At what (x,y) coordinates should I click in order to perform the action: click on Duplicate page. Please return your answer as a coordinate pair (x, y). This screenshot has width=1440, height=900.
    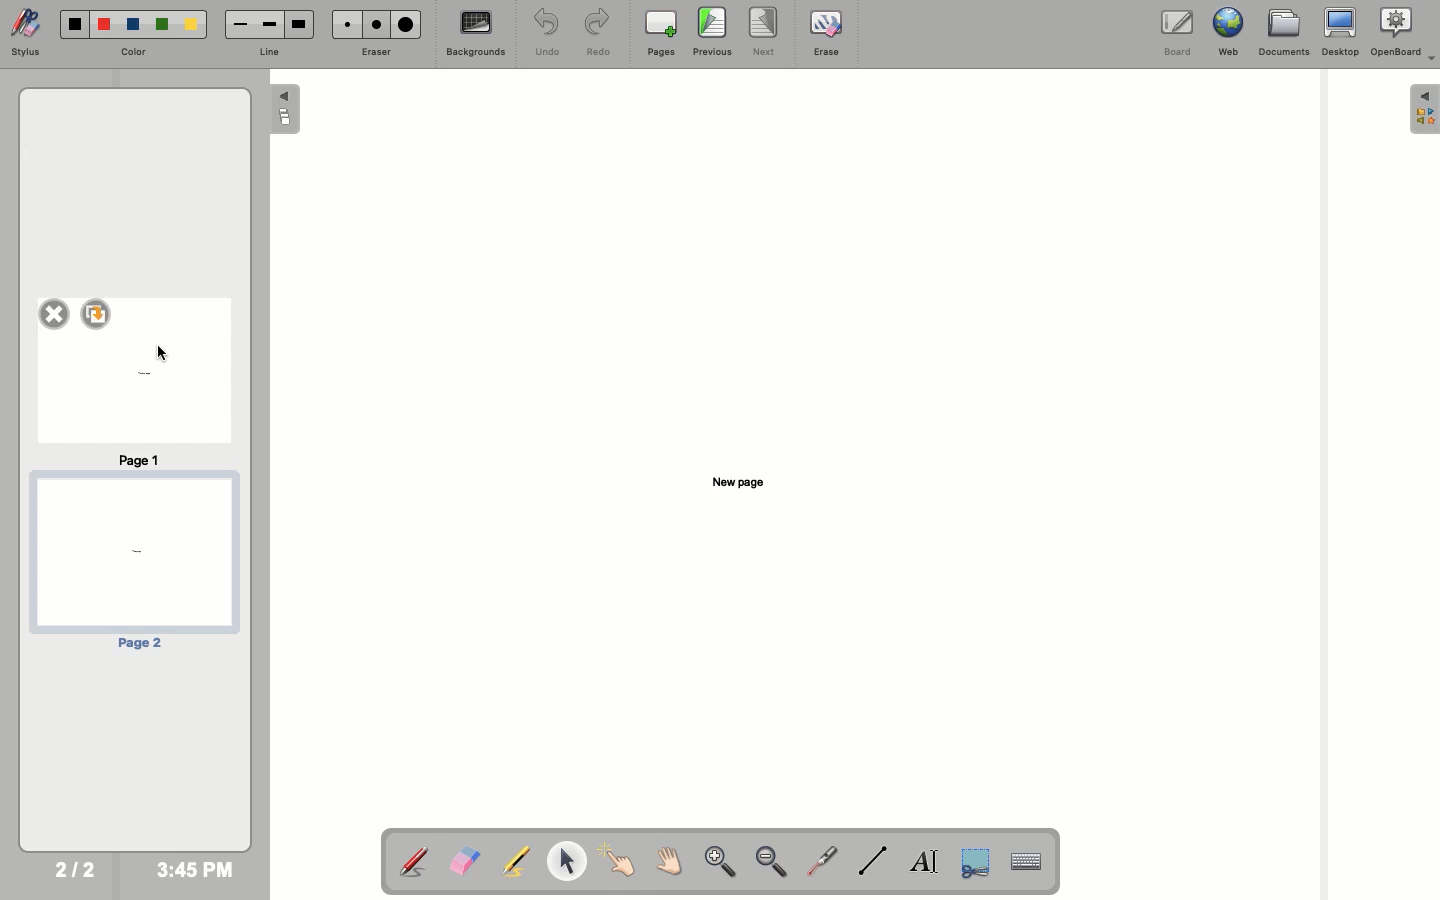
    Looking at the image, I should click on (98, 314).